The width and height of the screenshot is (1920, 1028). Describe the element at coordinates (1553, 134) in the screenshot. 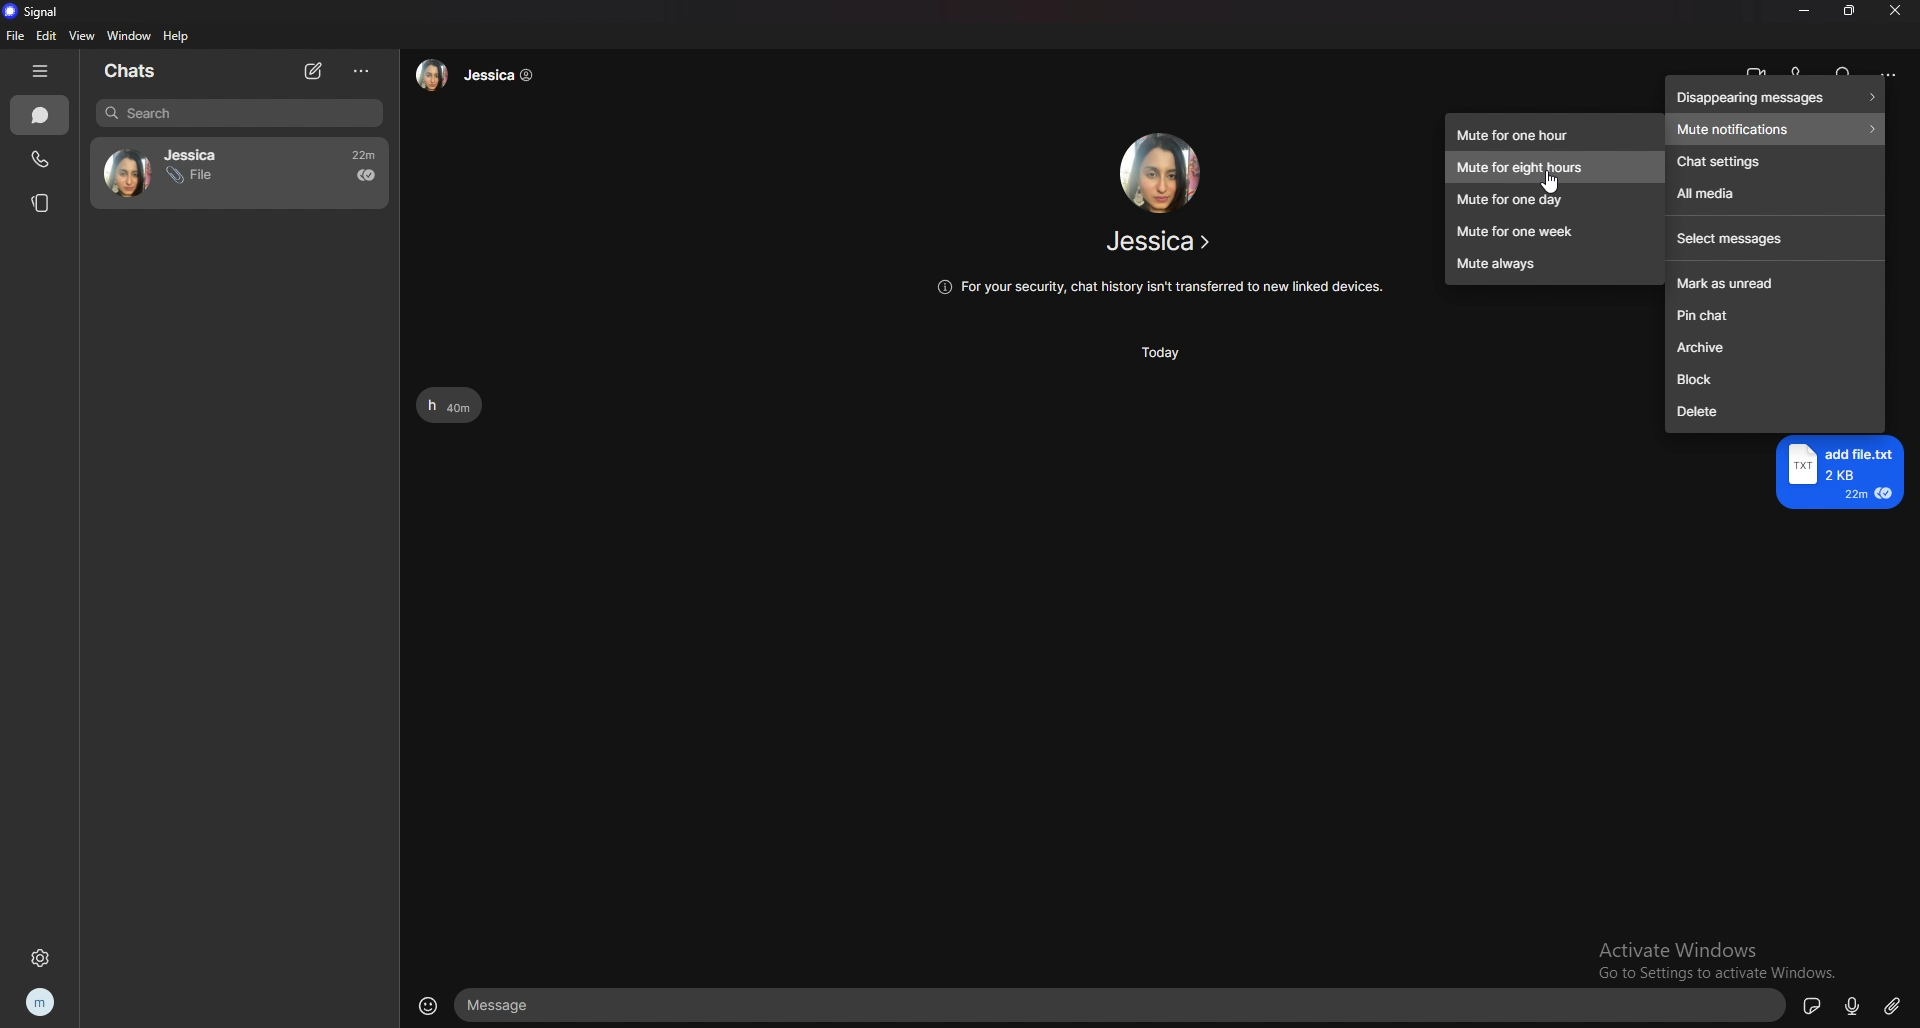

I see `mute for one hour` at that location.